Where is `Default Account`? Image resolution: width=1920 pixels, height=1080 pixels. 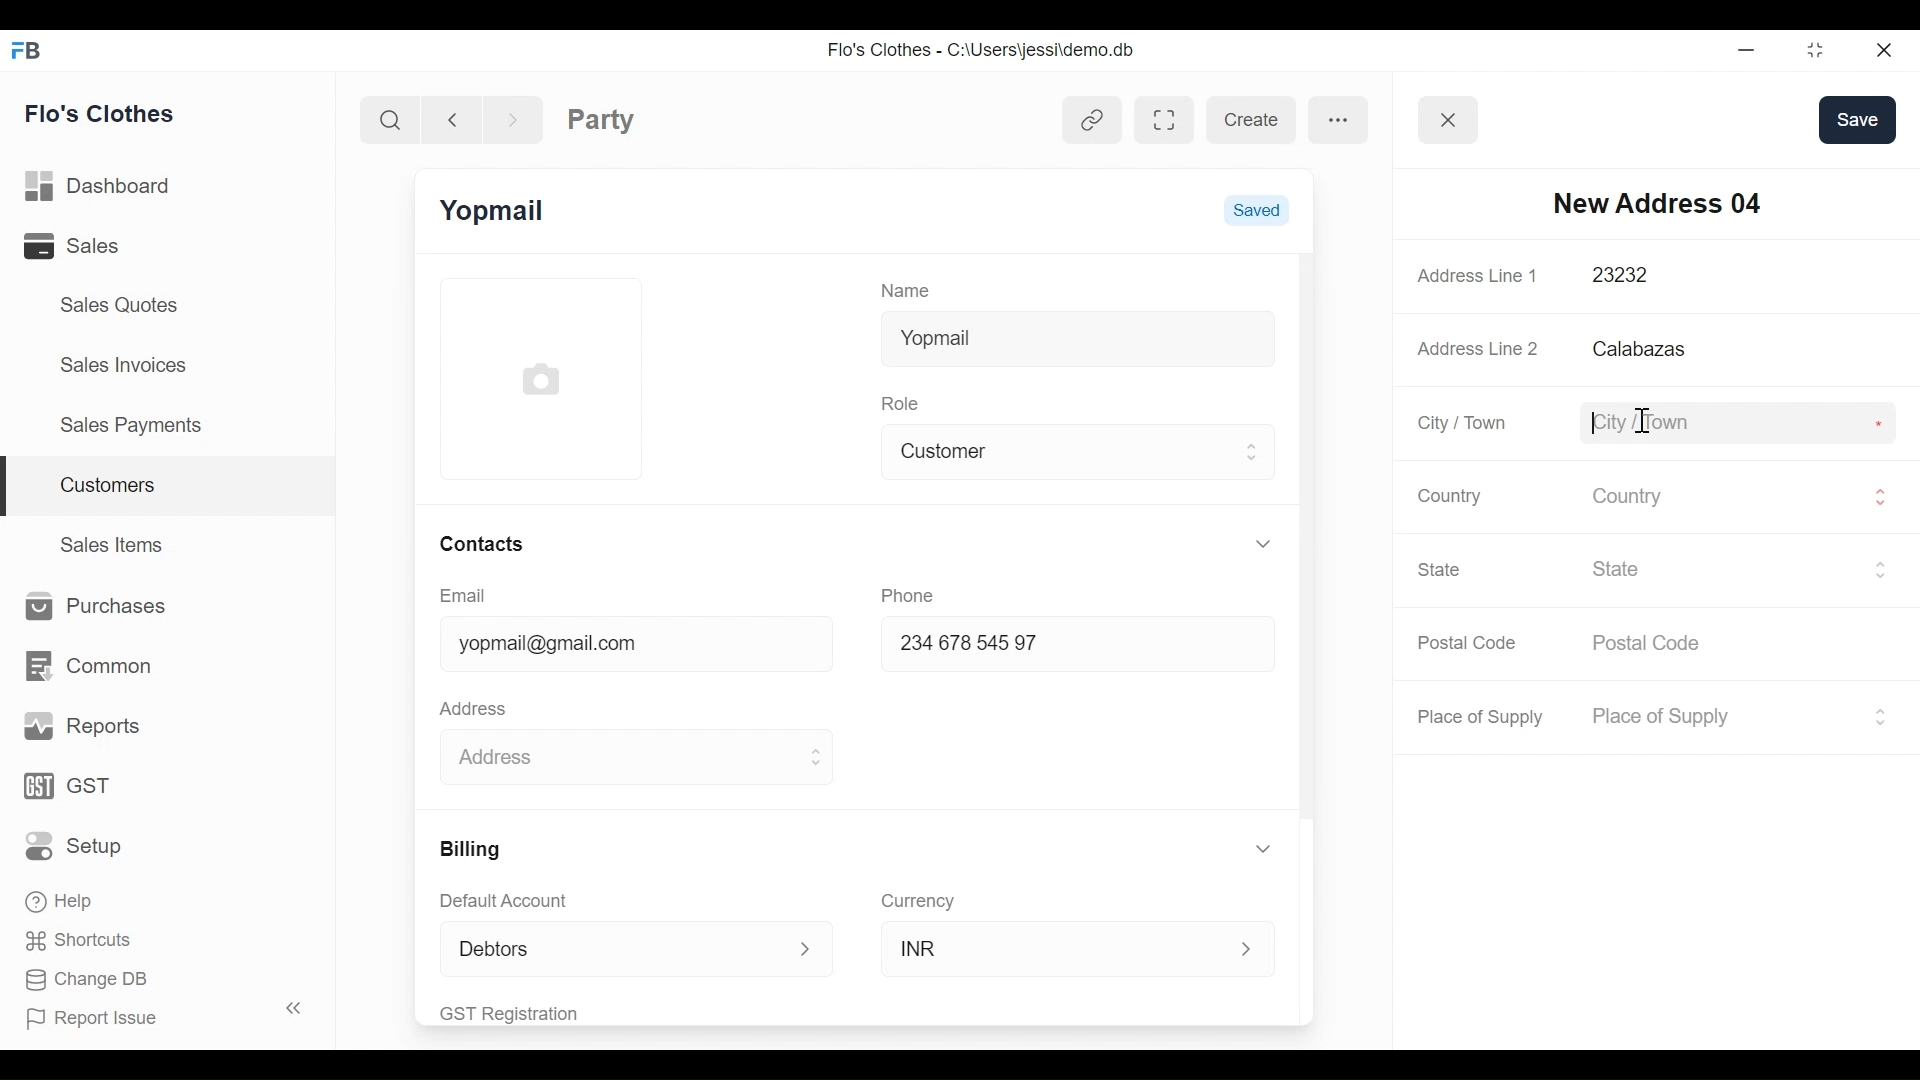
Default Account is located at coordinates (517, 900).